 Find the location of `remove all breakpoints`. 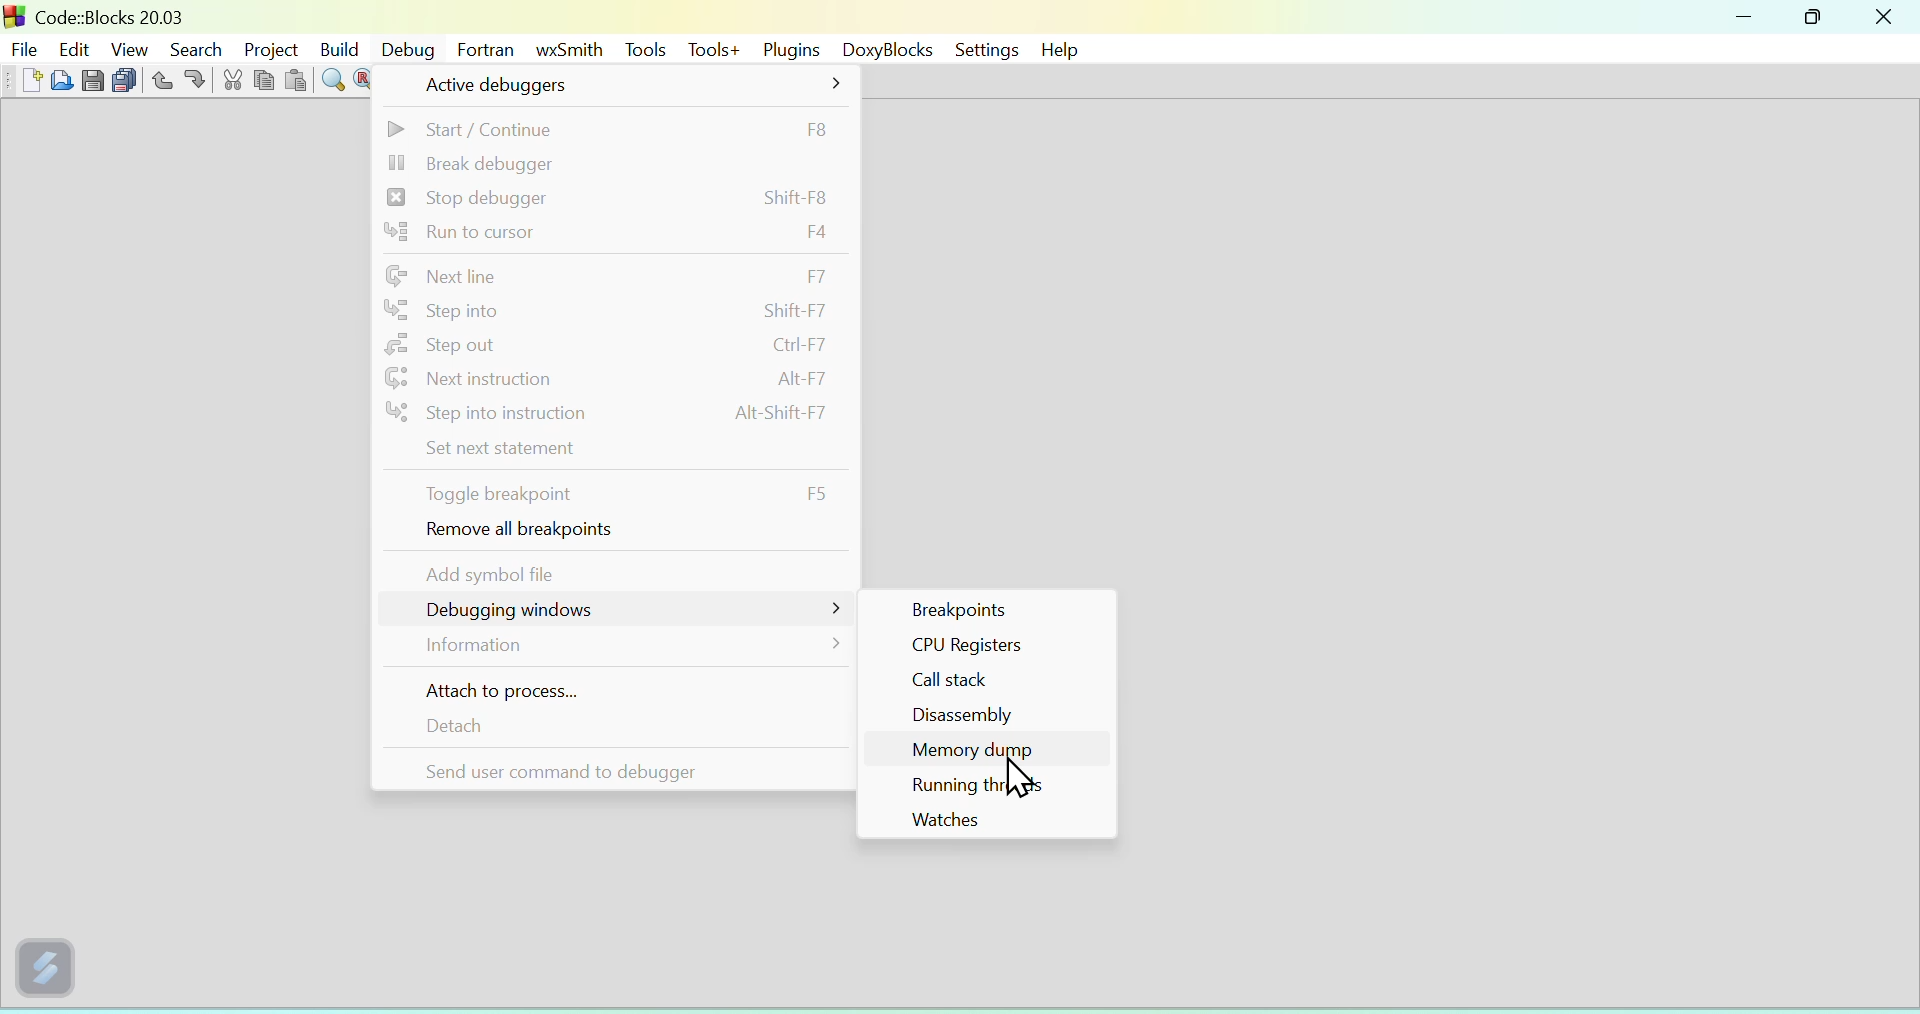

remove all breakpoints is located at coordinates (609, 533).